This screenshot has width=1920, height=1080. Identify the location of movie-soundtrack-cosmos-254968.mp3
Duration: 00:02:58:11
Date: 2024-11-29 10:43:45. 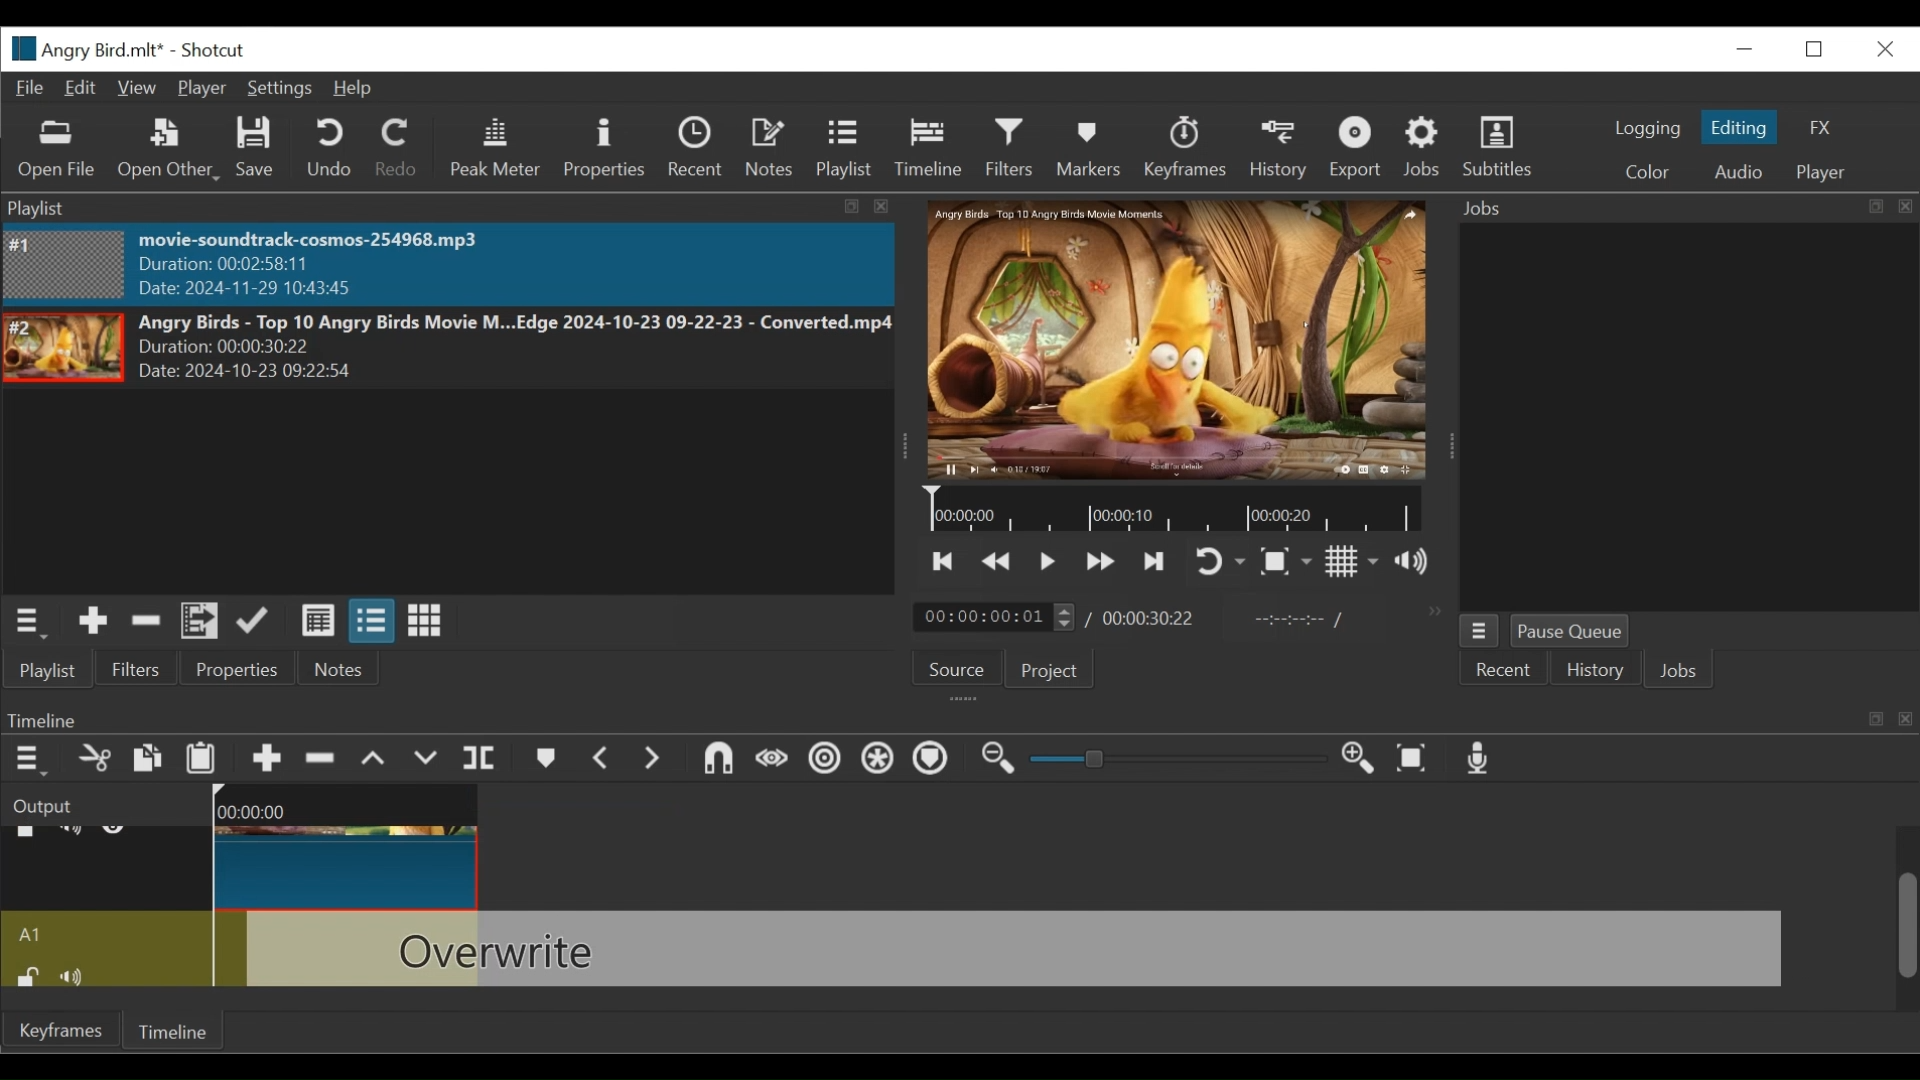
(353, 265).